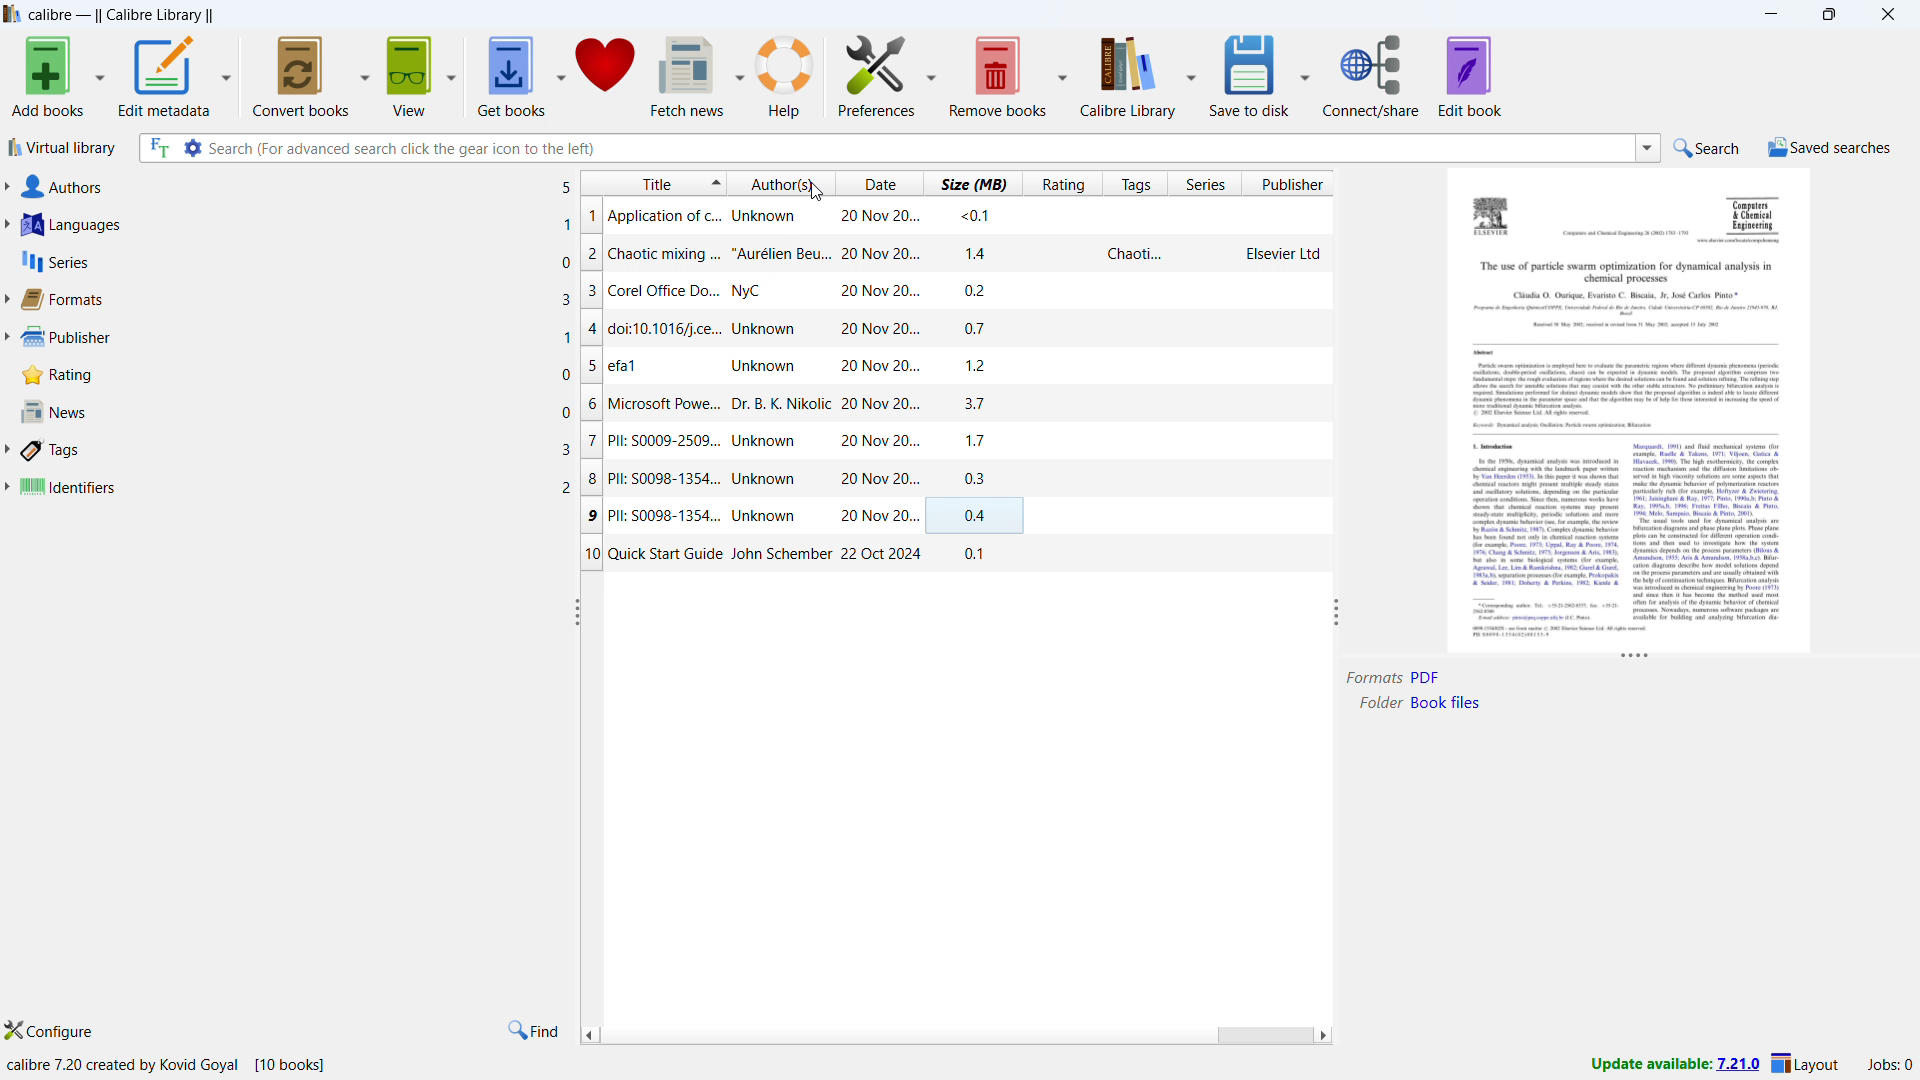 The height and width of the screenshot is (1080, 1920). Describe the element at coordinates (1489, 447) in the screenshot. I see `` at that location.